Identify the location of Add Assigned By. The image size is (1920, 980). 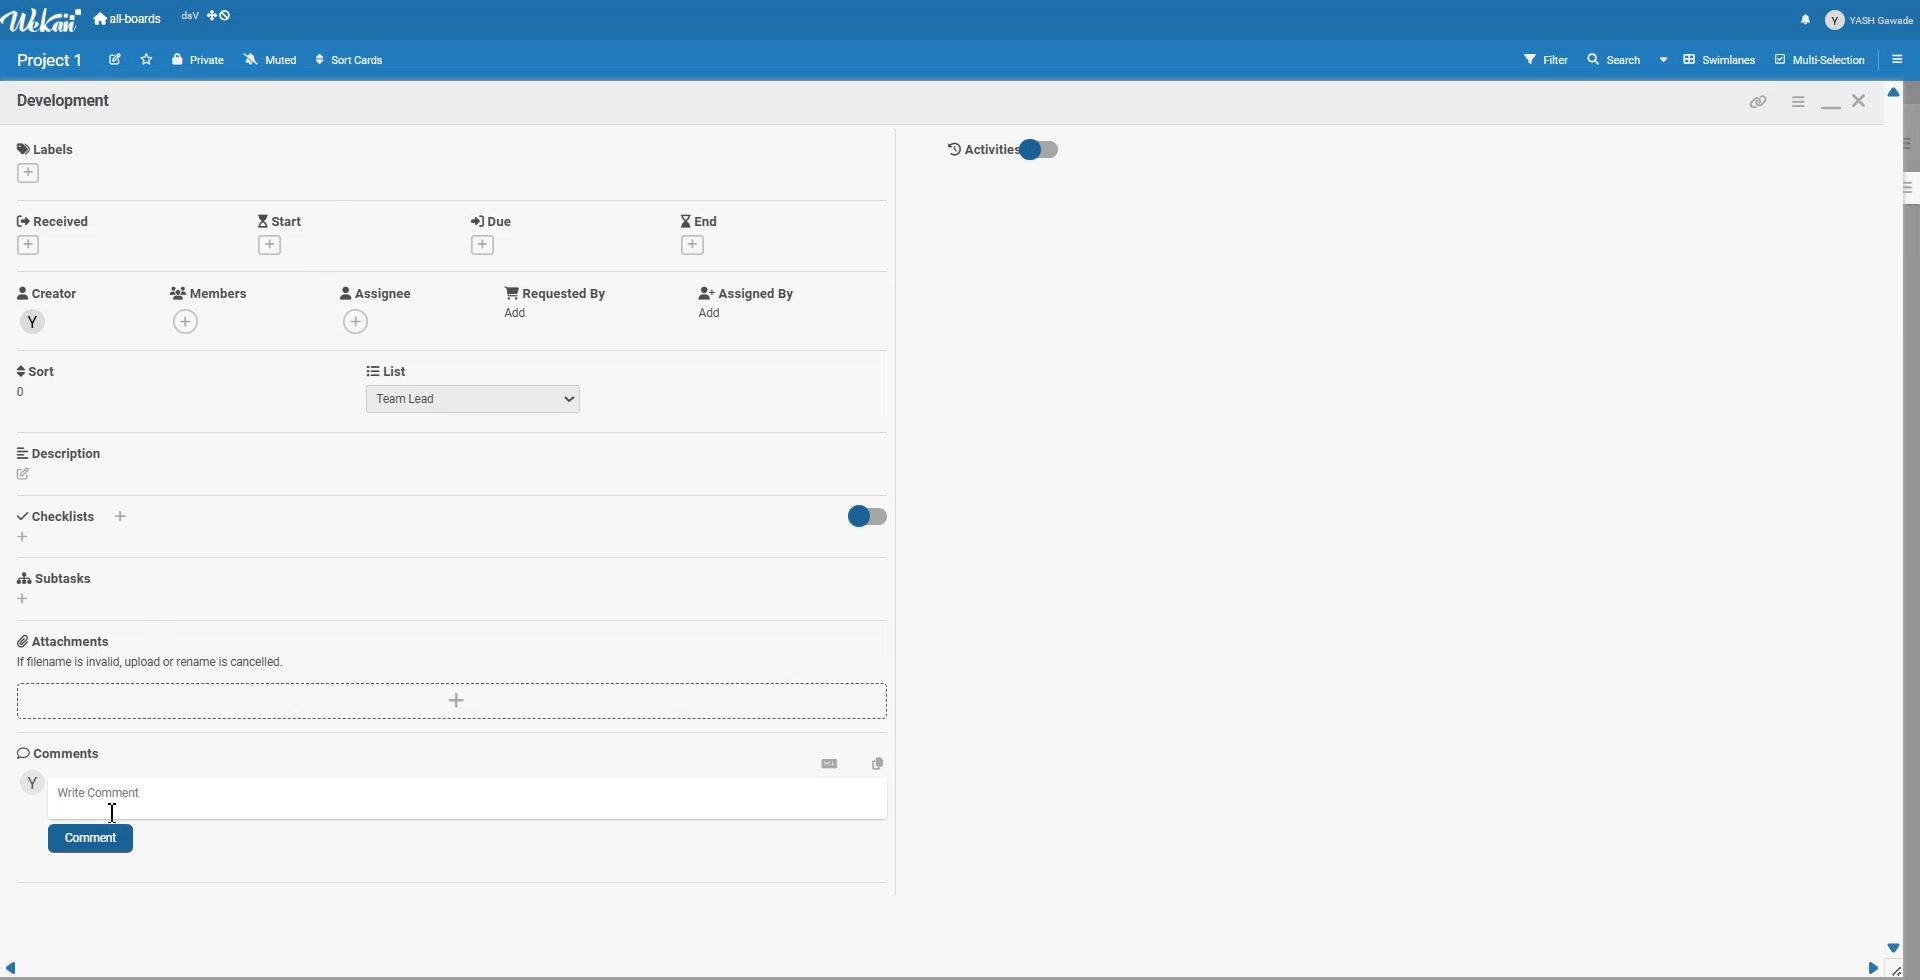
(743, 293).